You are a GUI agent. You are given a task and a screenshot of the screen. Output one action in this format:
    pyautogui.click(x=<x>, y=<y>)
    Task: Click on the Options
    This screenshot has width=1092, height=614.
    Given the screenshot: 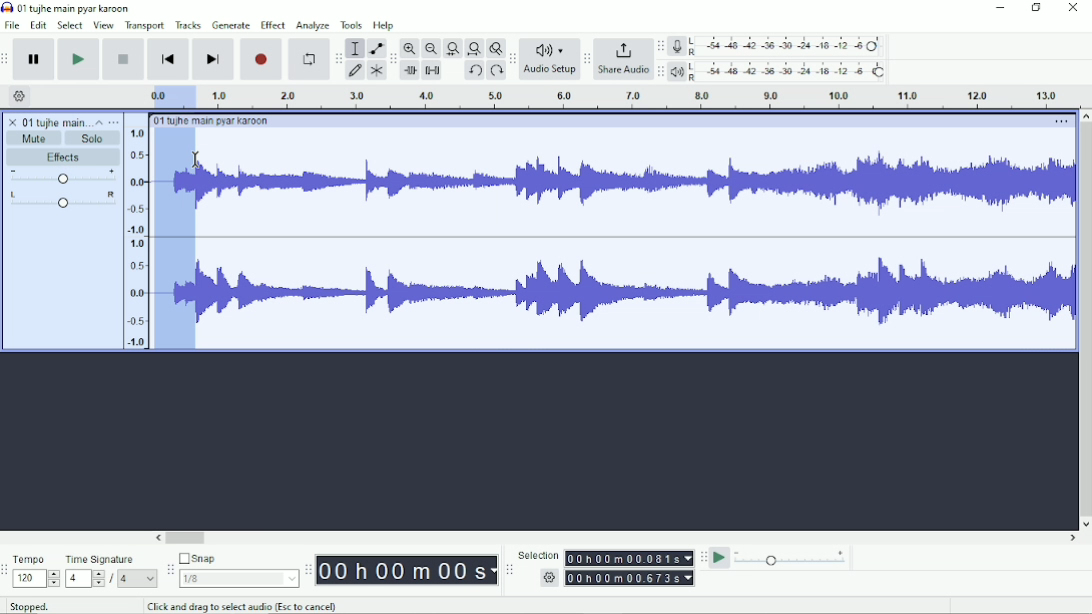 What is the action you would take?
    pyautogui.click(x=1059, y=123)
    